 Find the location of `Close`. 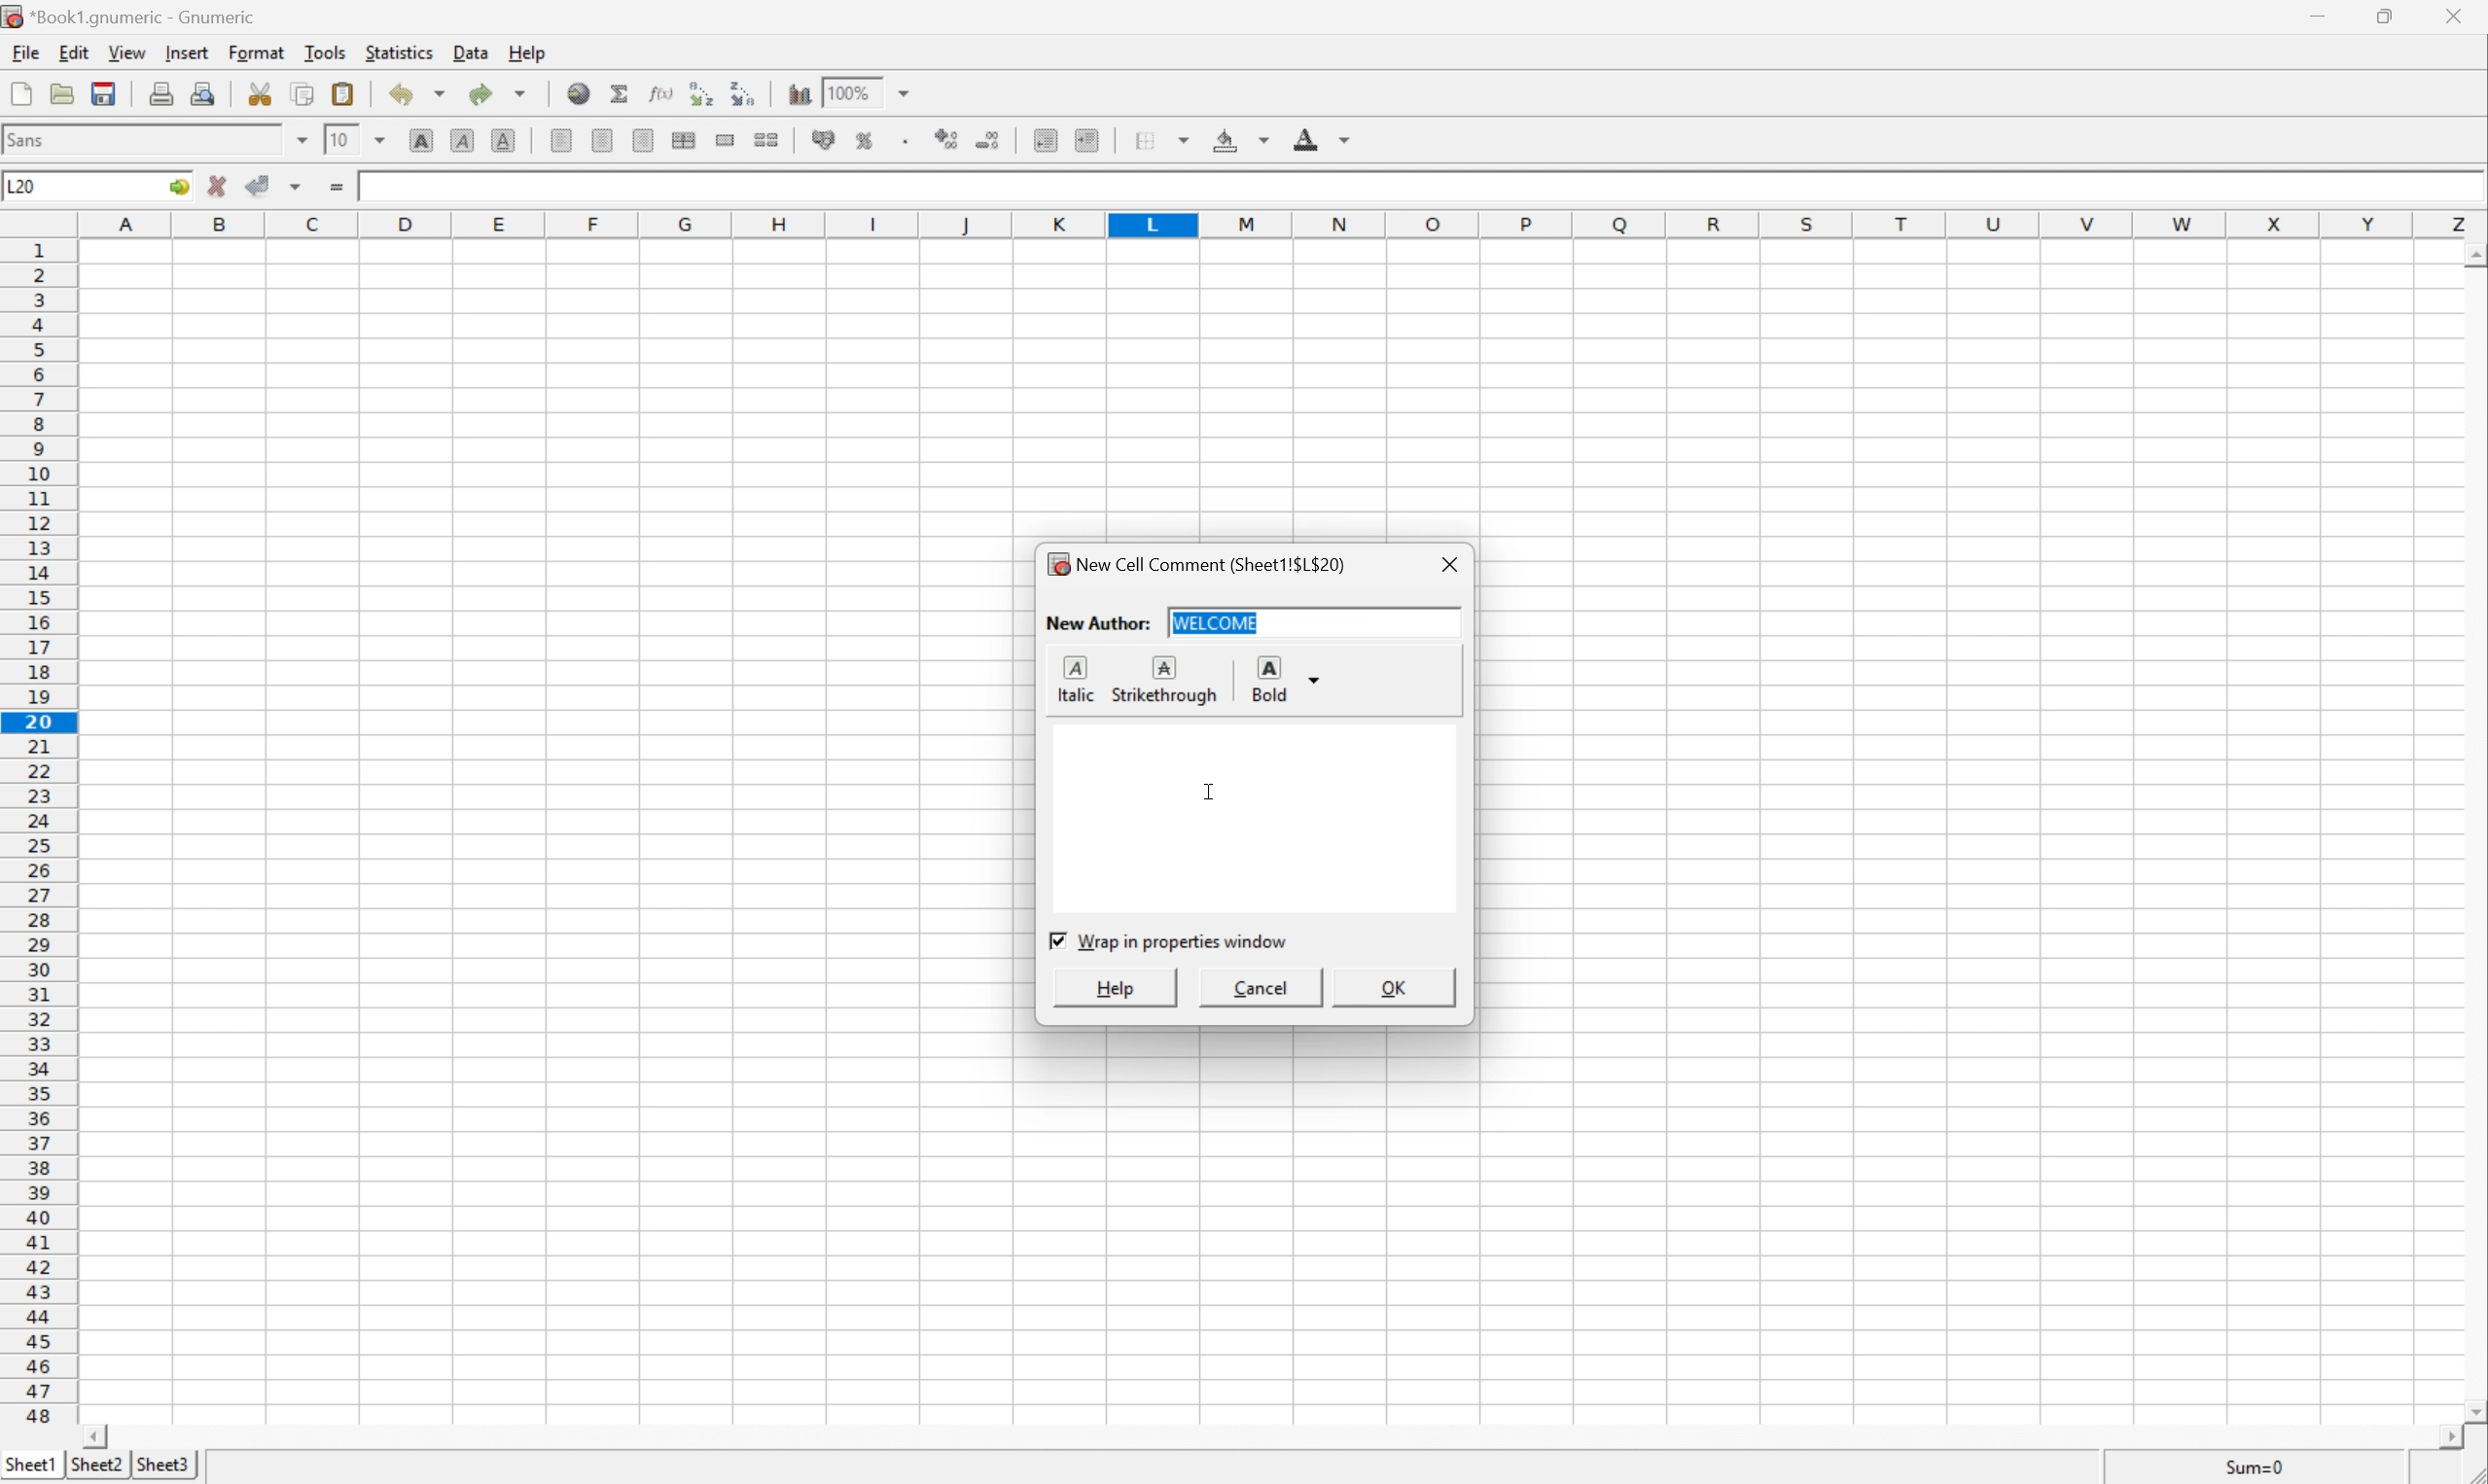

Close is located at coordinates (2452, 16).